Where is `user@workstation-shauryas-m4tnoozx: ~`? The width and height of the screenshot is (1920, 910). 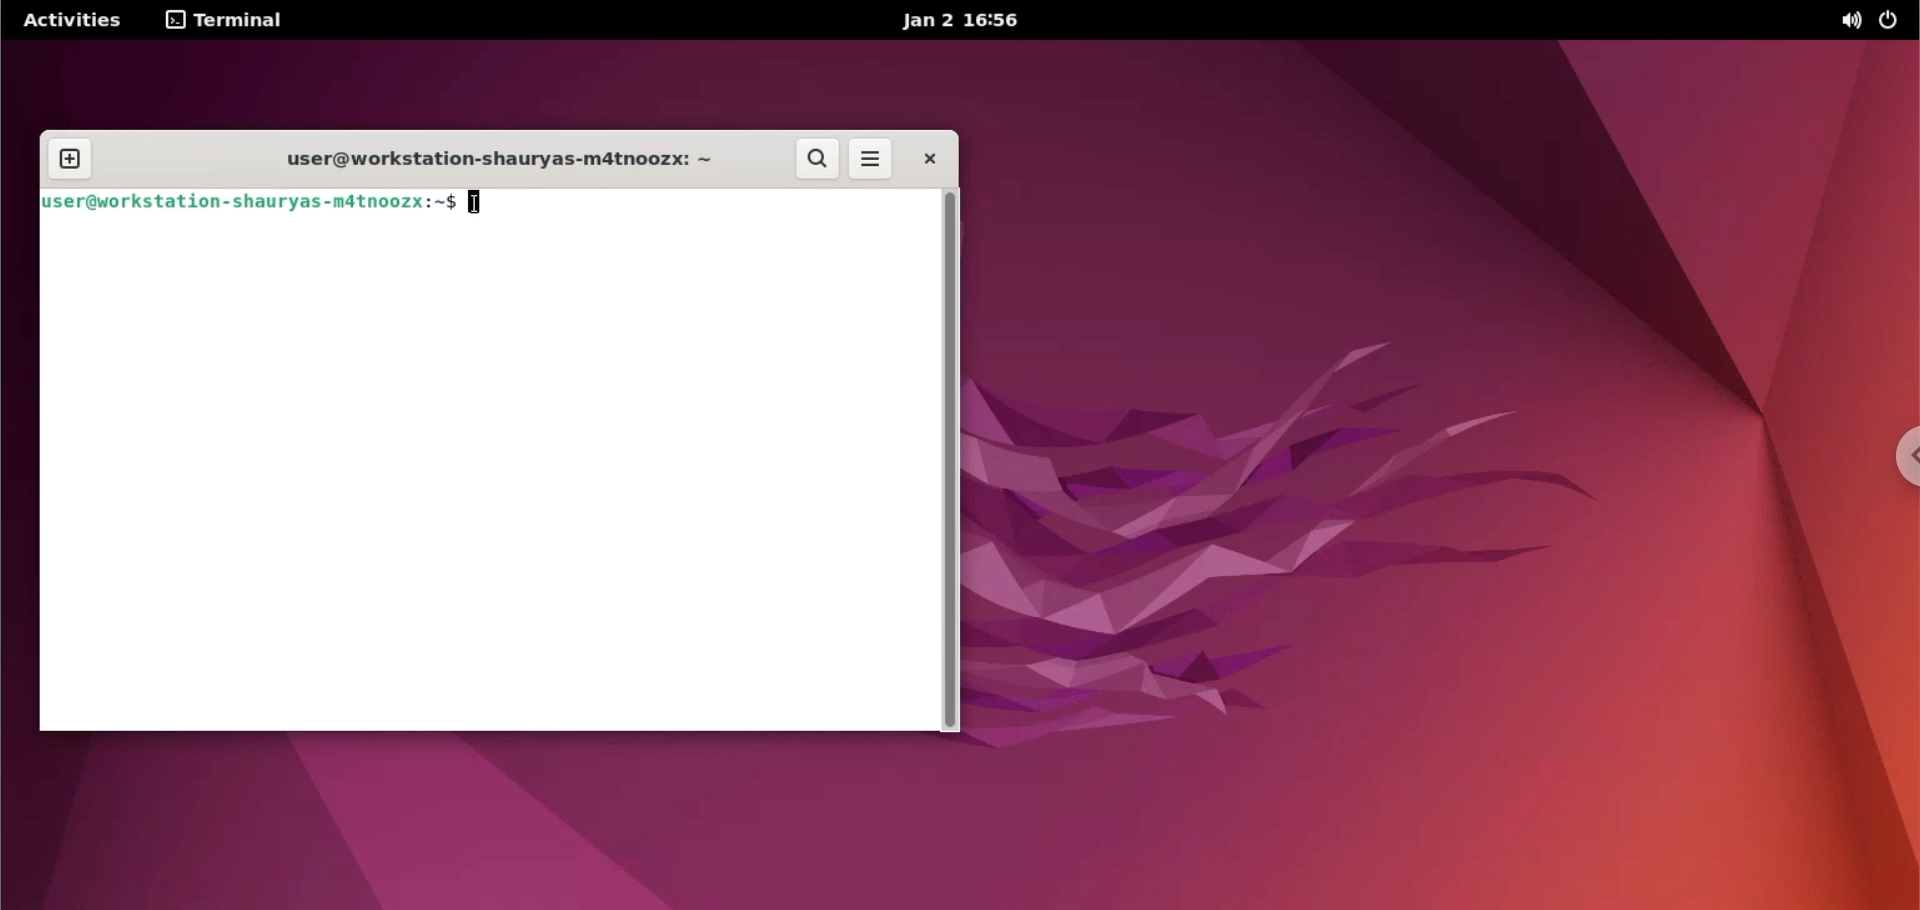 user@workstation-shauryas-m4tnoozx: ~ is located at coordinates (493, 160).